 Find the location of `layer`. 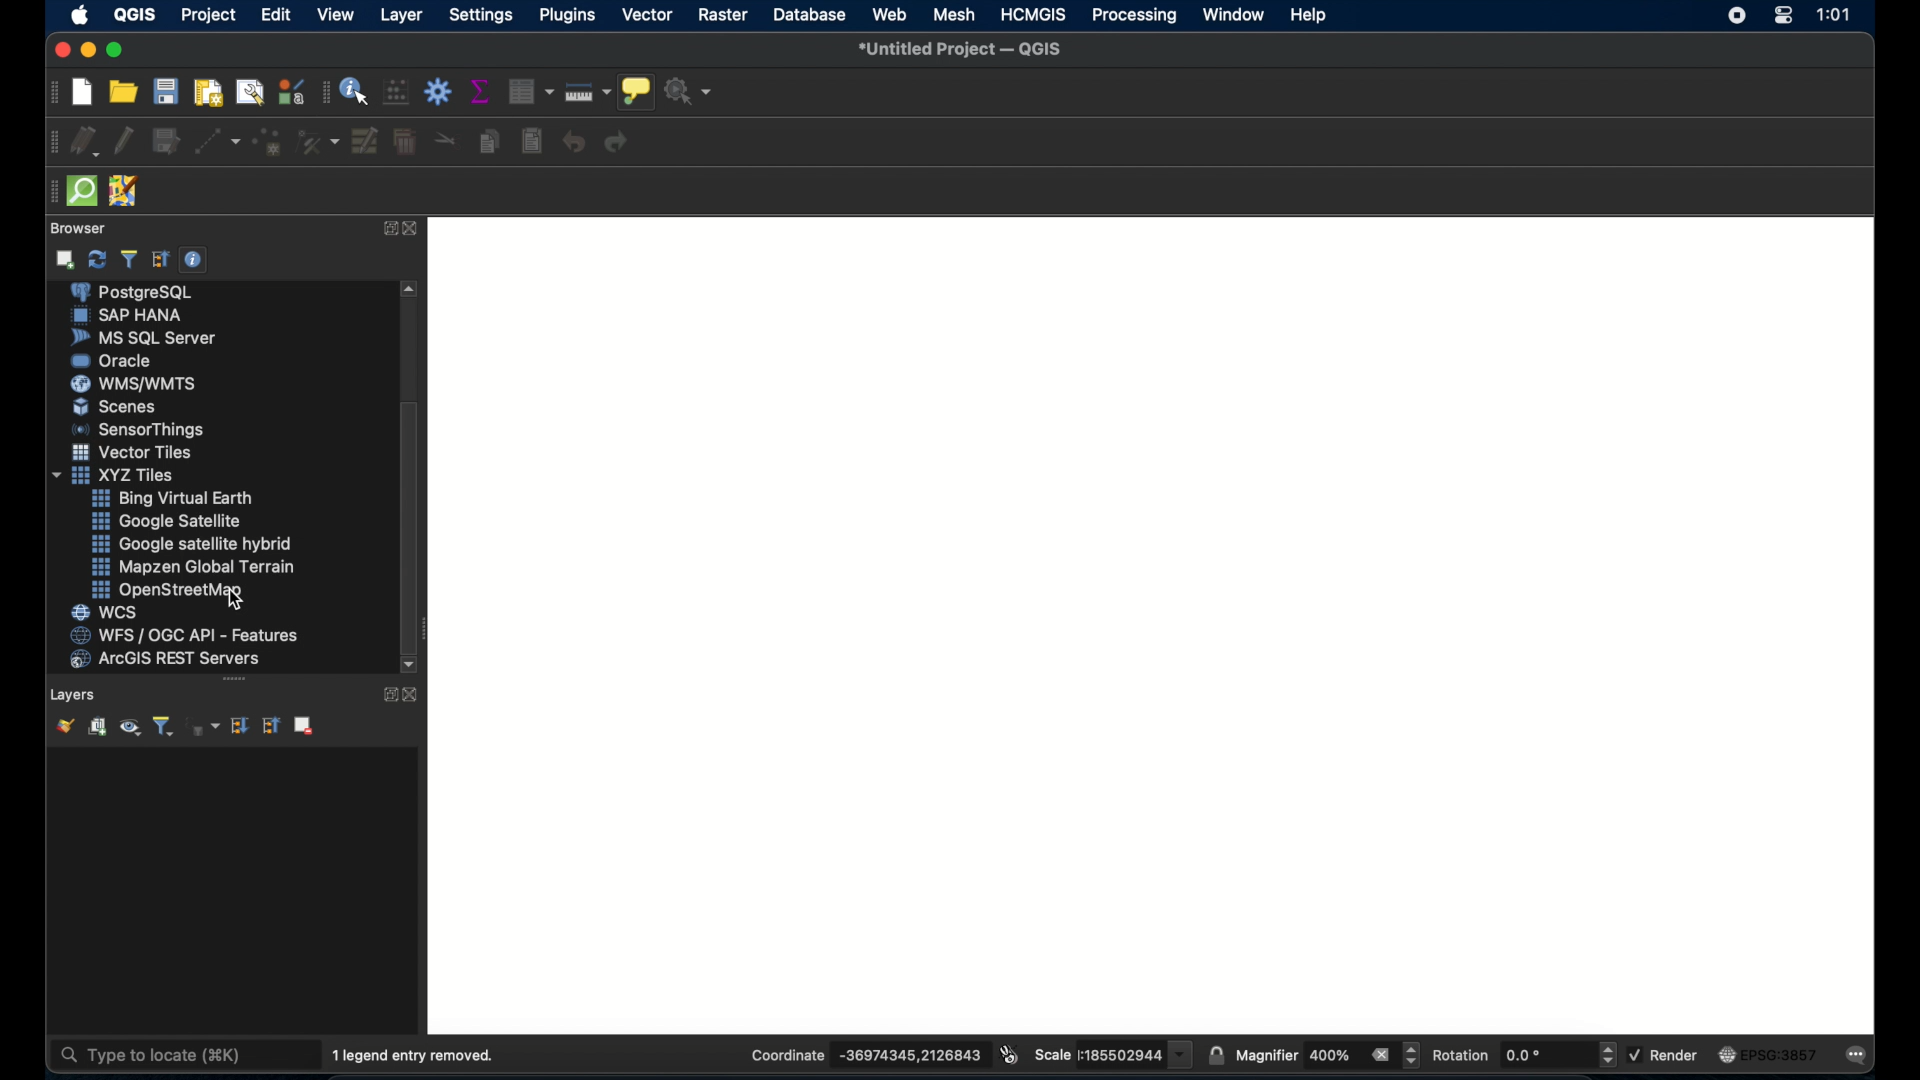

layer is located at coordinates (399, 15).